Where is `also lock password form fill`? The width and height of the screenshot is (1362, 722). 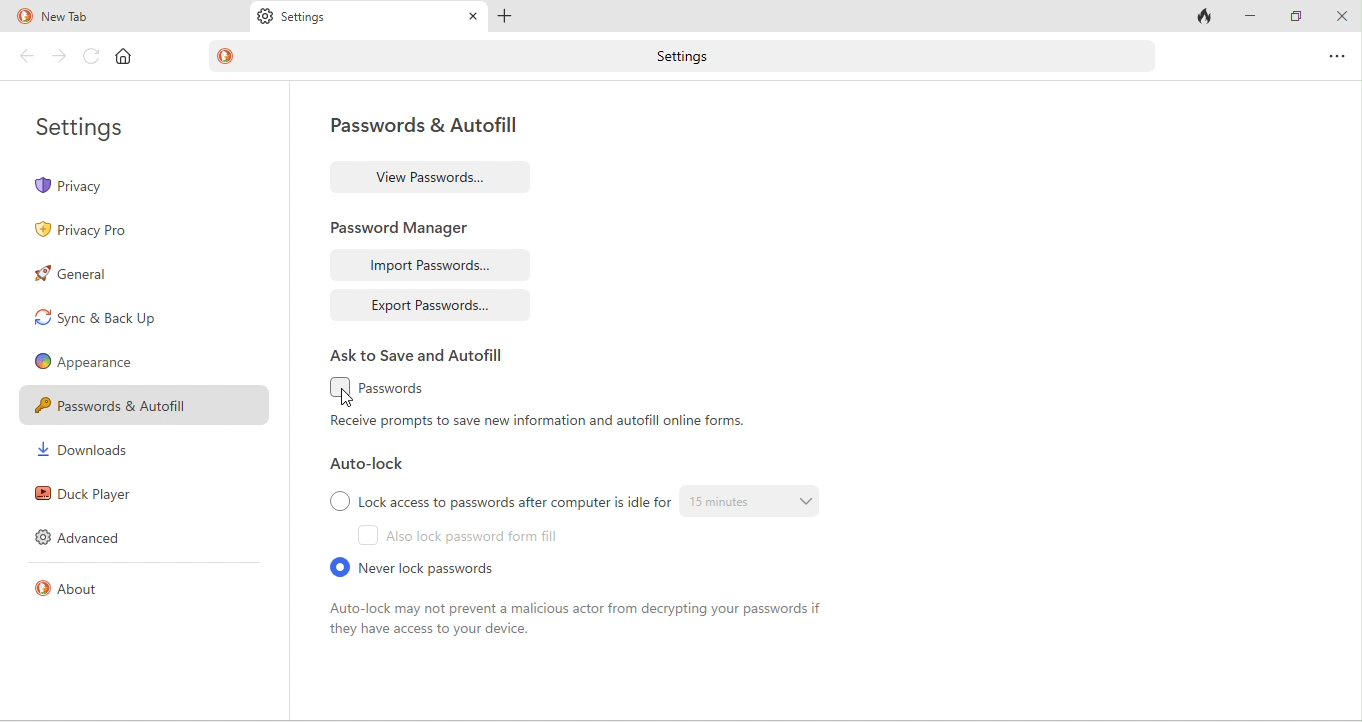 also lock password form fill is located at coordinates (468, 537).